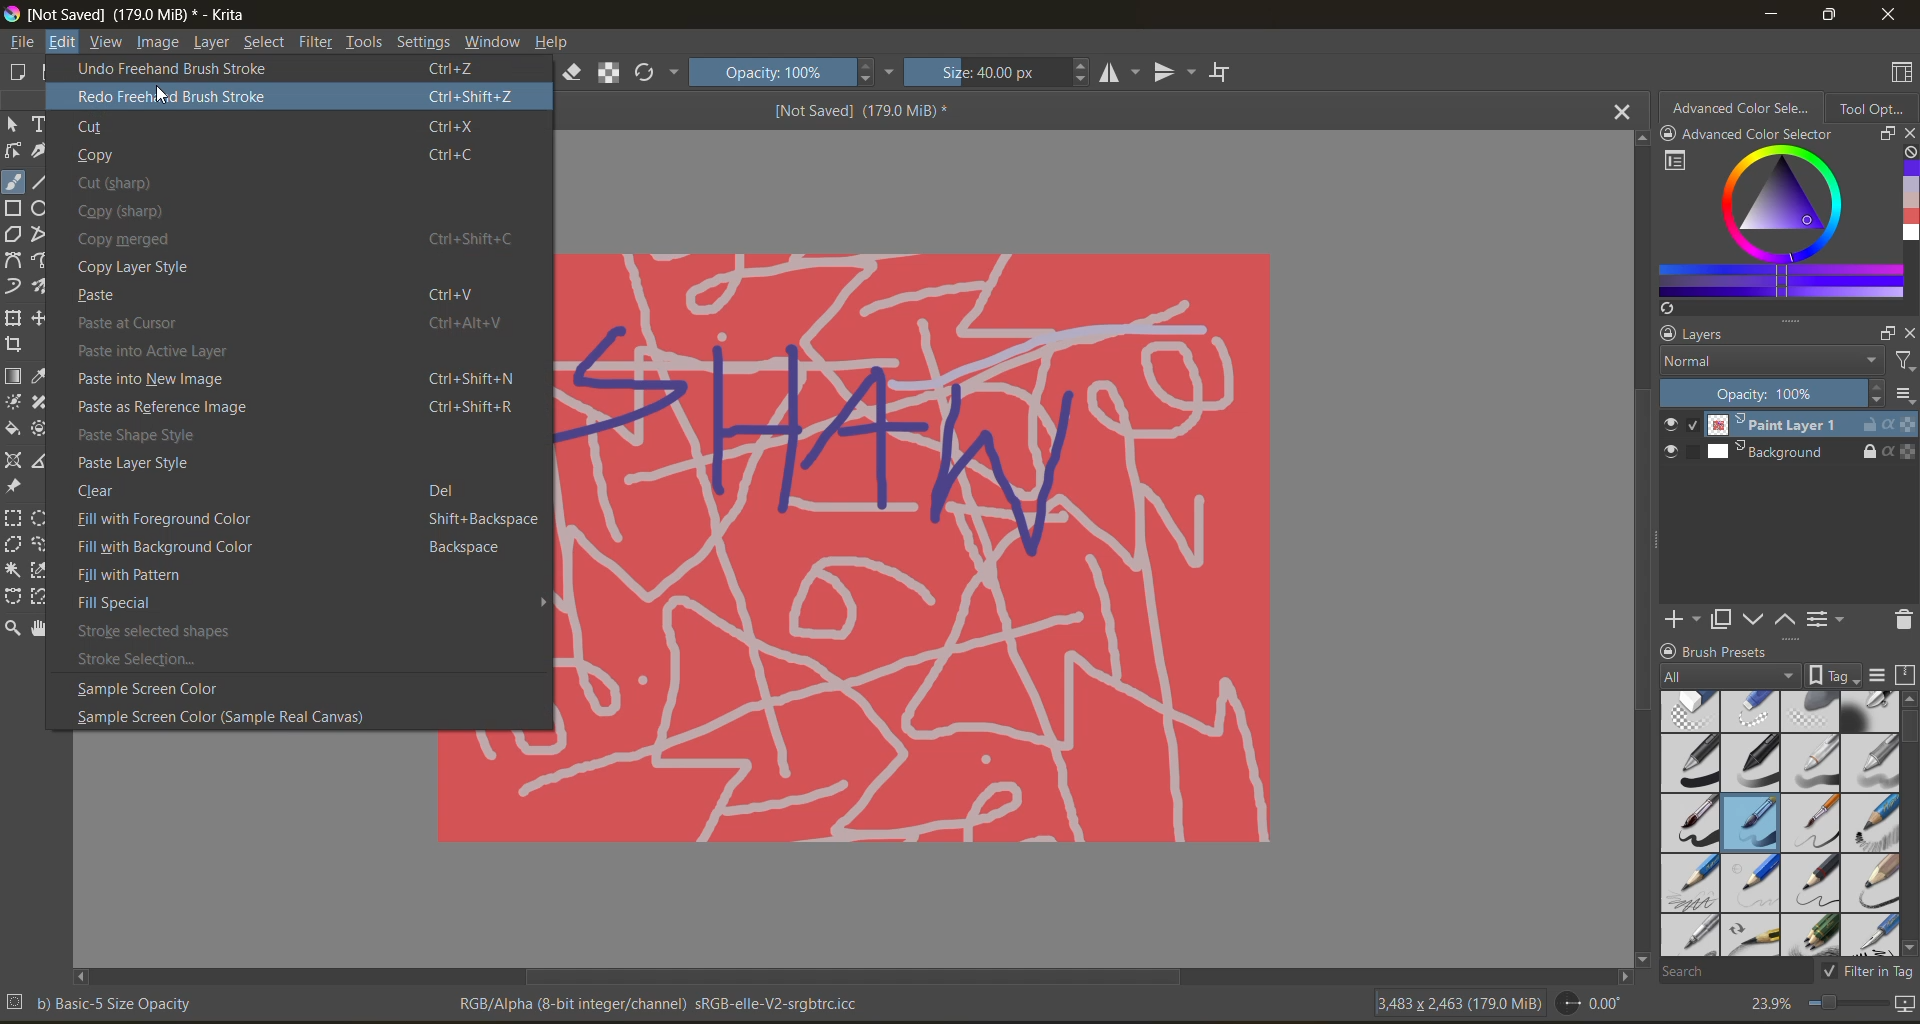 The image size is (1920, 1024). Describe the element at coordinates (1638, 139) in the screenshot. I see `scroll up` at that location.